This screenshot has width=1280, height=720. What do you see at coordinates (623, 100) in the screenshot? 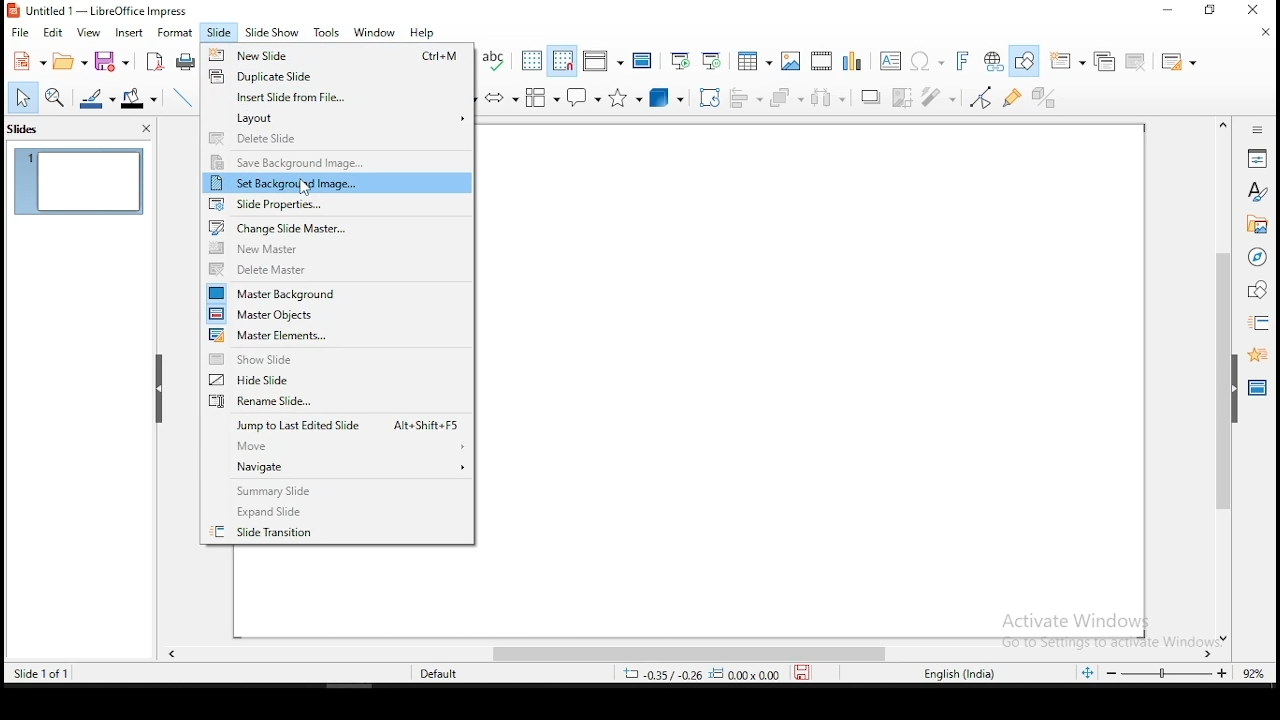
I see `stars and banners` at bounding box center [623, 100].